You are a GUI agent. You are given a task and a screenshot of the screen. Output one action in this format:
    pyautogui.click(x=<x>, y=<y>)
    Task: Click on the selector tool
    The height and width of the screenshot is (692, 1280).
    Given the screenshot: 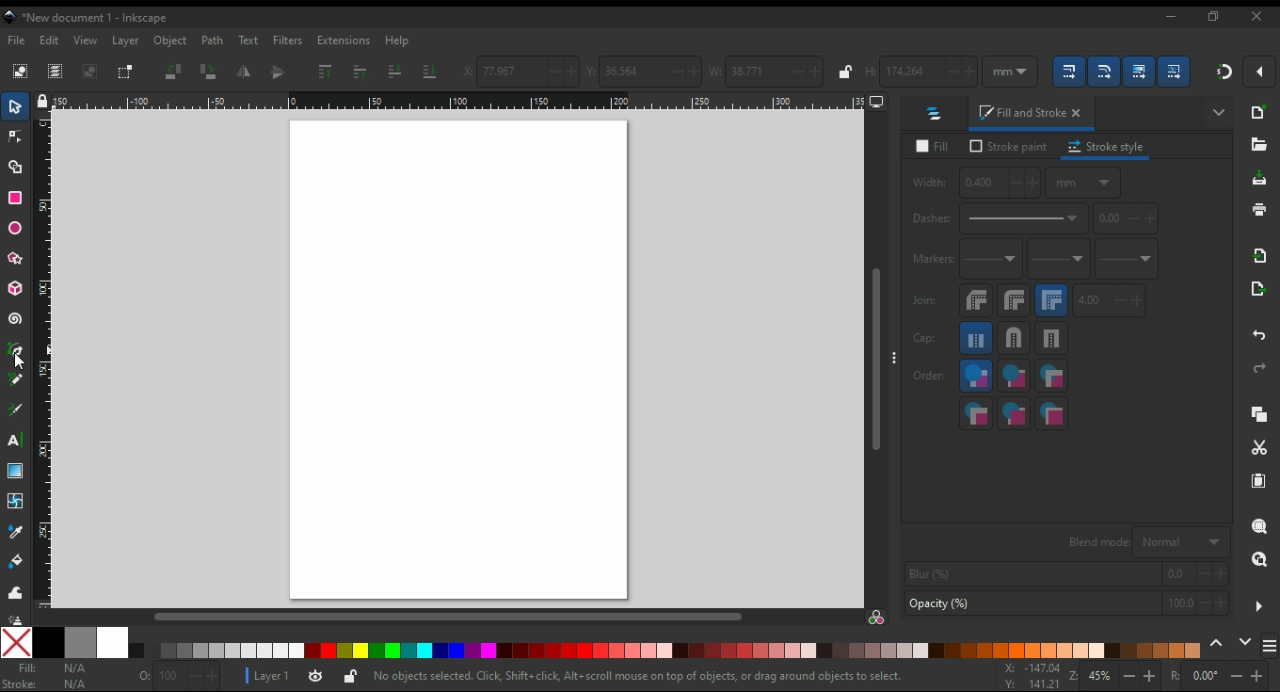 What is the action you would take?
    pyautogui.click(x=17, y=105)
    